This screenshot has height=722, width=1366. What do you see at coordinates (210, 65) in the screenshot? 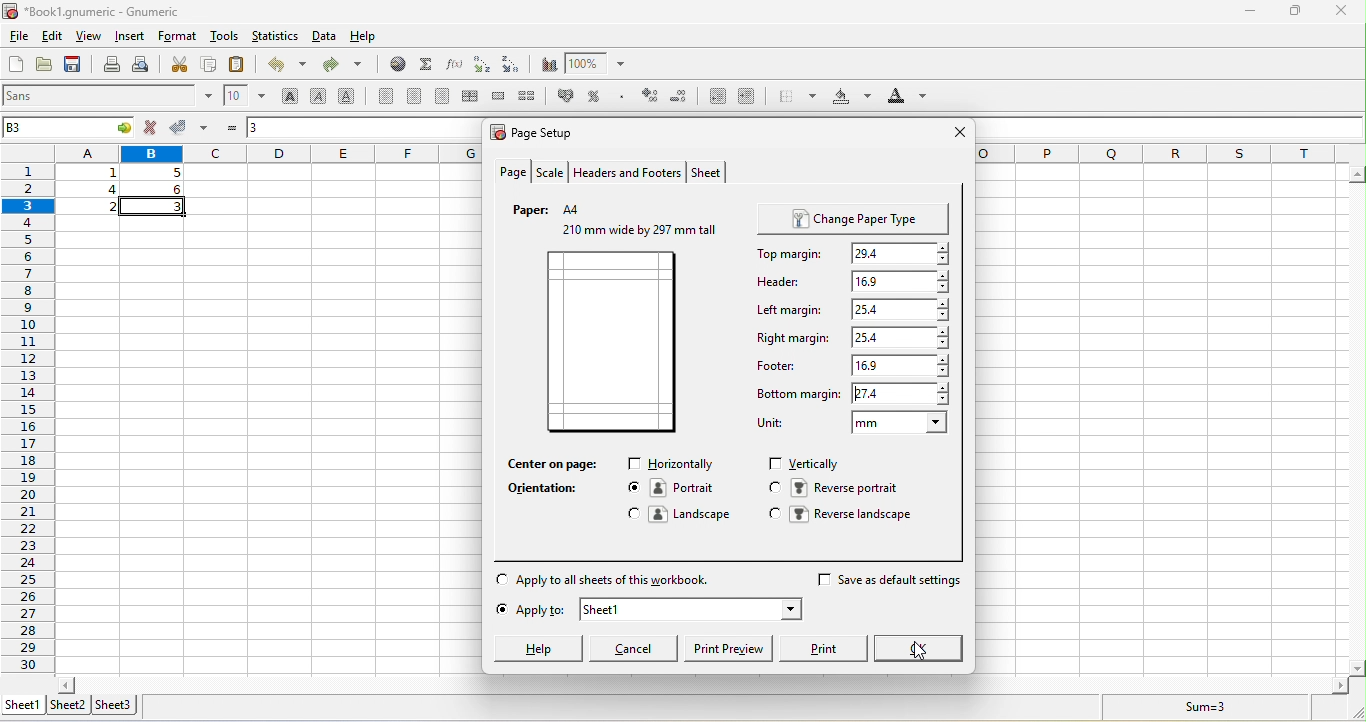
I see `copy` at bounding box center [210, 65].